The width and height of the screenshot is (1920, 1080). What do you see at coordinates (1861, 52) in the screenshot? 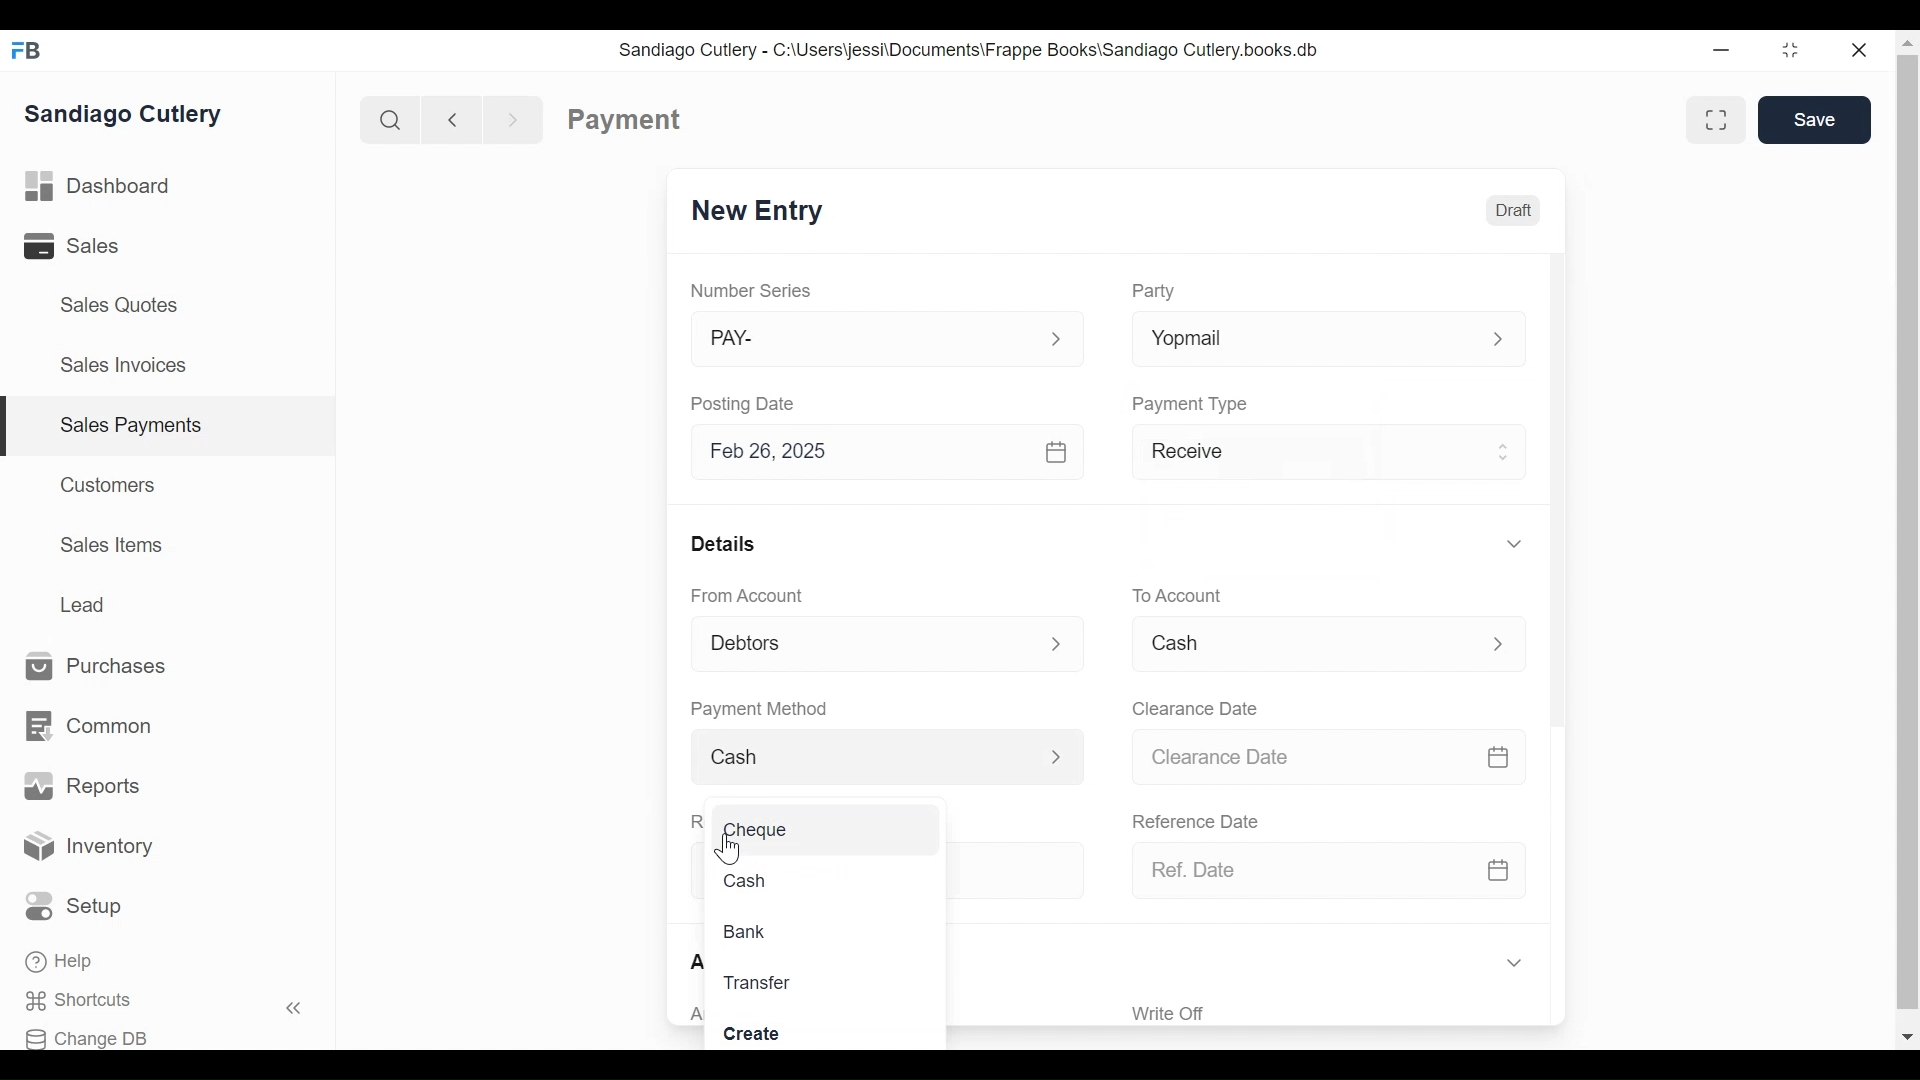
I see `Close ` at bounding box center [1861, 52].